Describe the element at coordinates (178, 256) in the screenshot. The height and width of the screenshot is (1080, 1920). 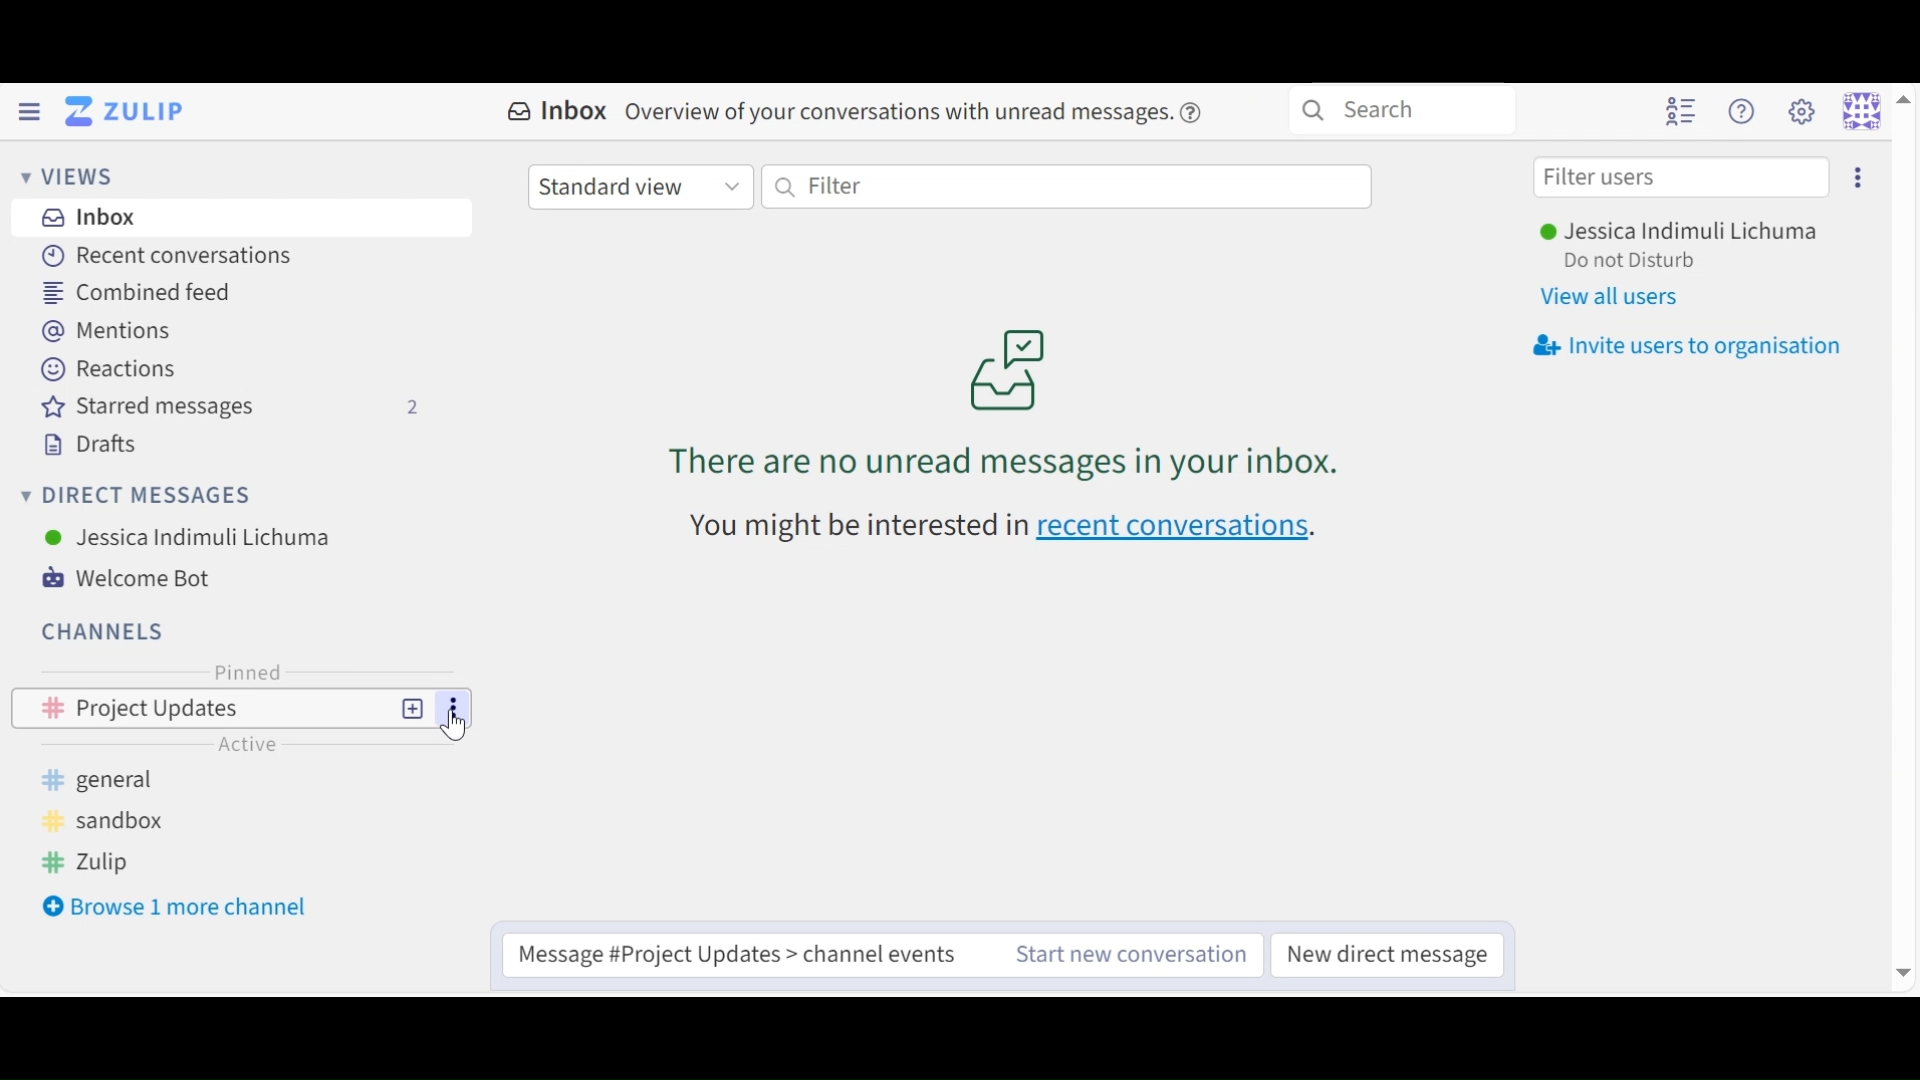
I see `Recent Conversations` at that location.